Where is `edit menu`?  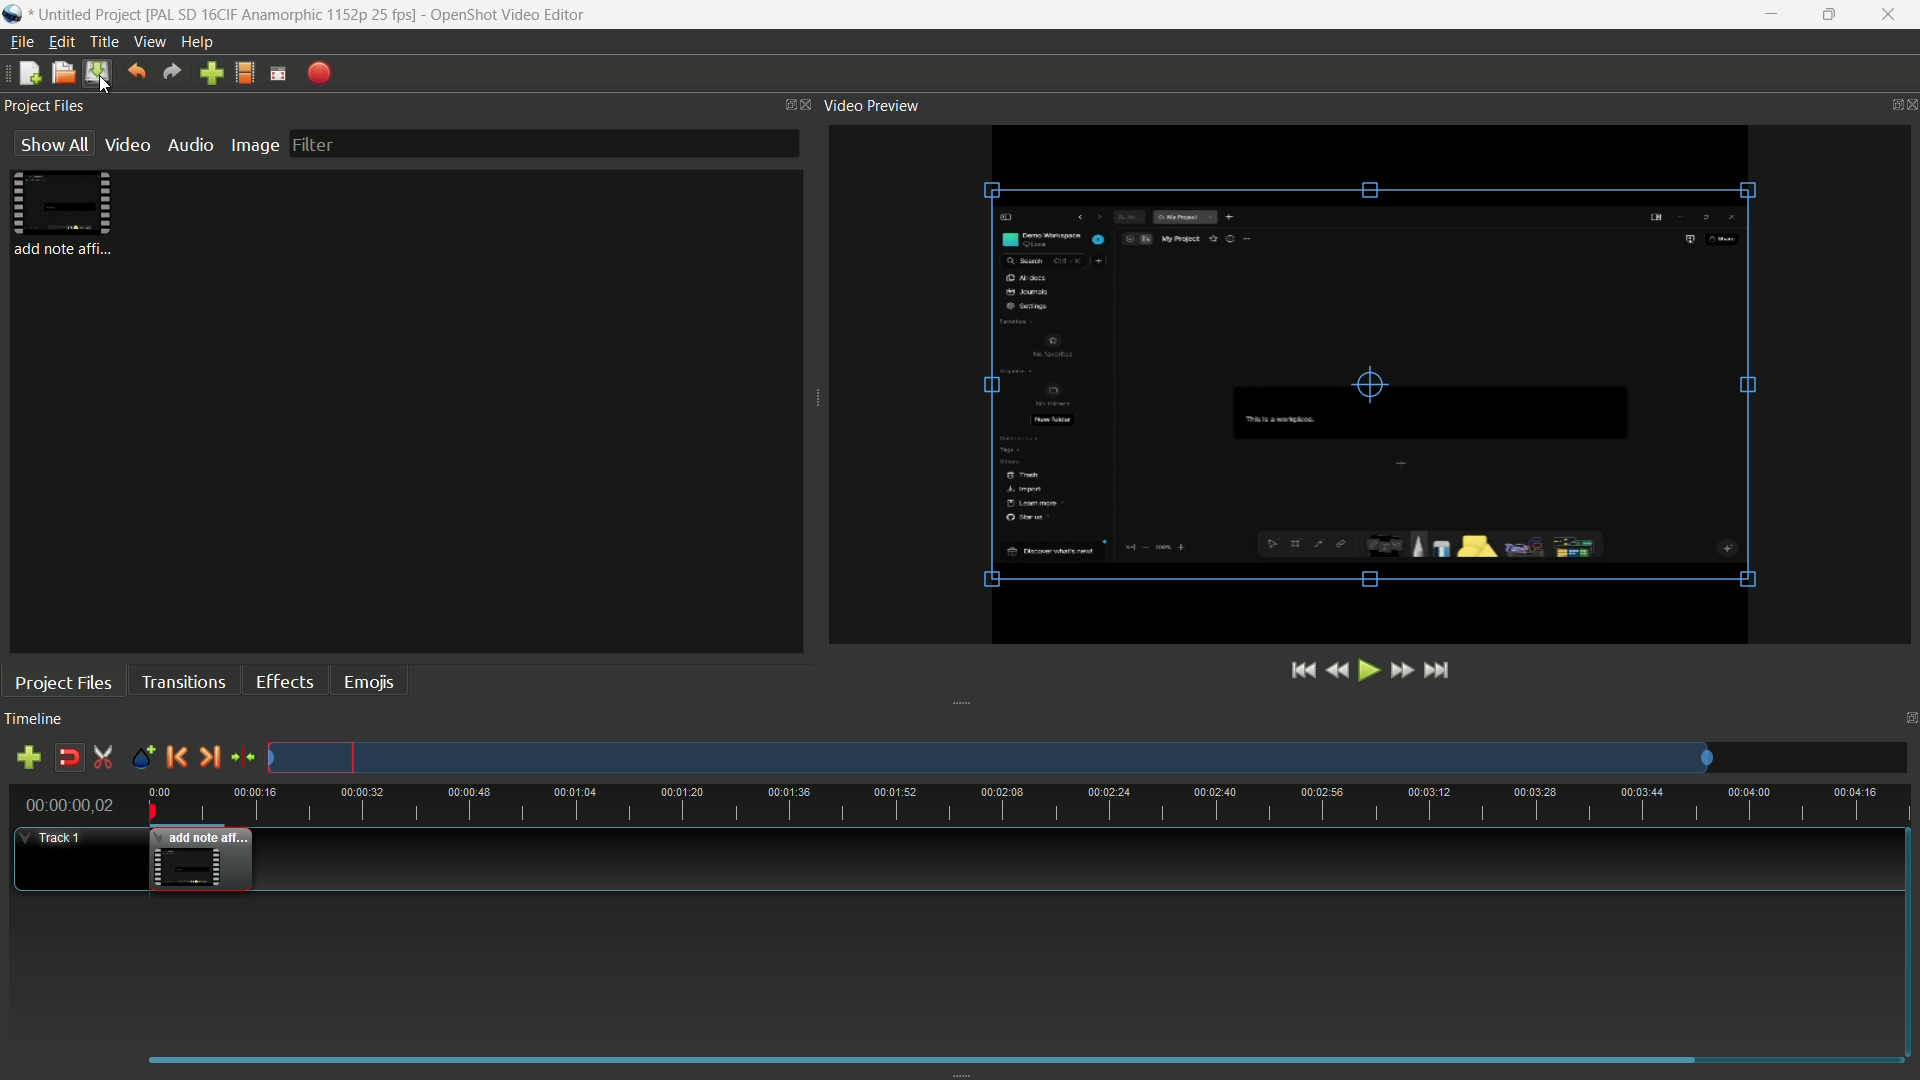 edit menu is located at coordinates (61, 41).